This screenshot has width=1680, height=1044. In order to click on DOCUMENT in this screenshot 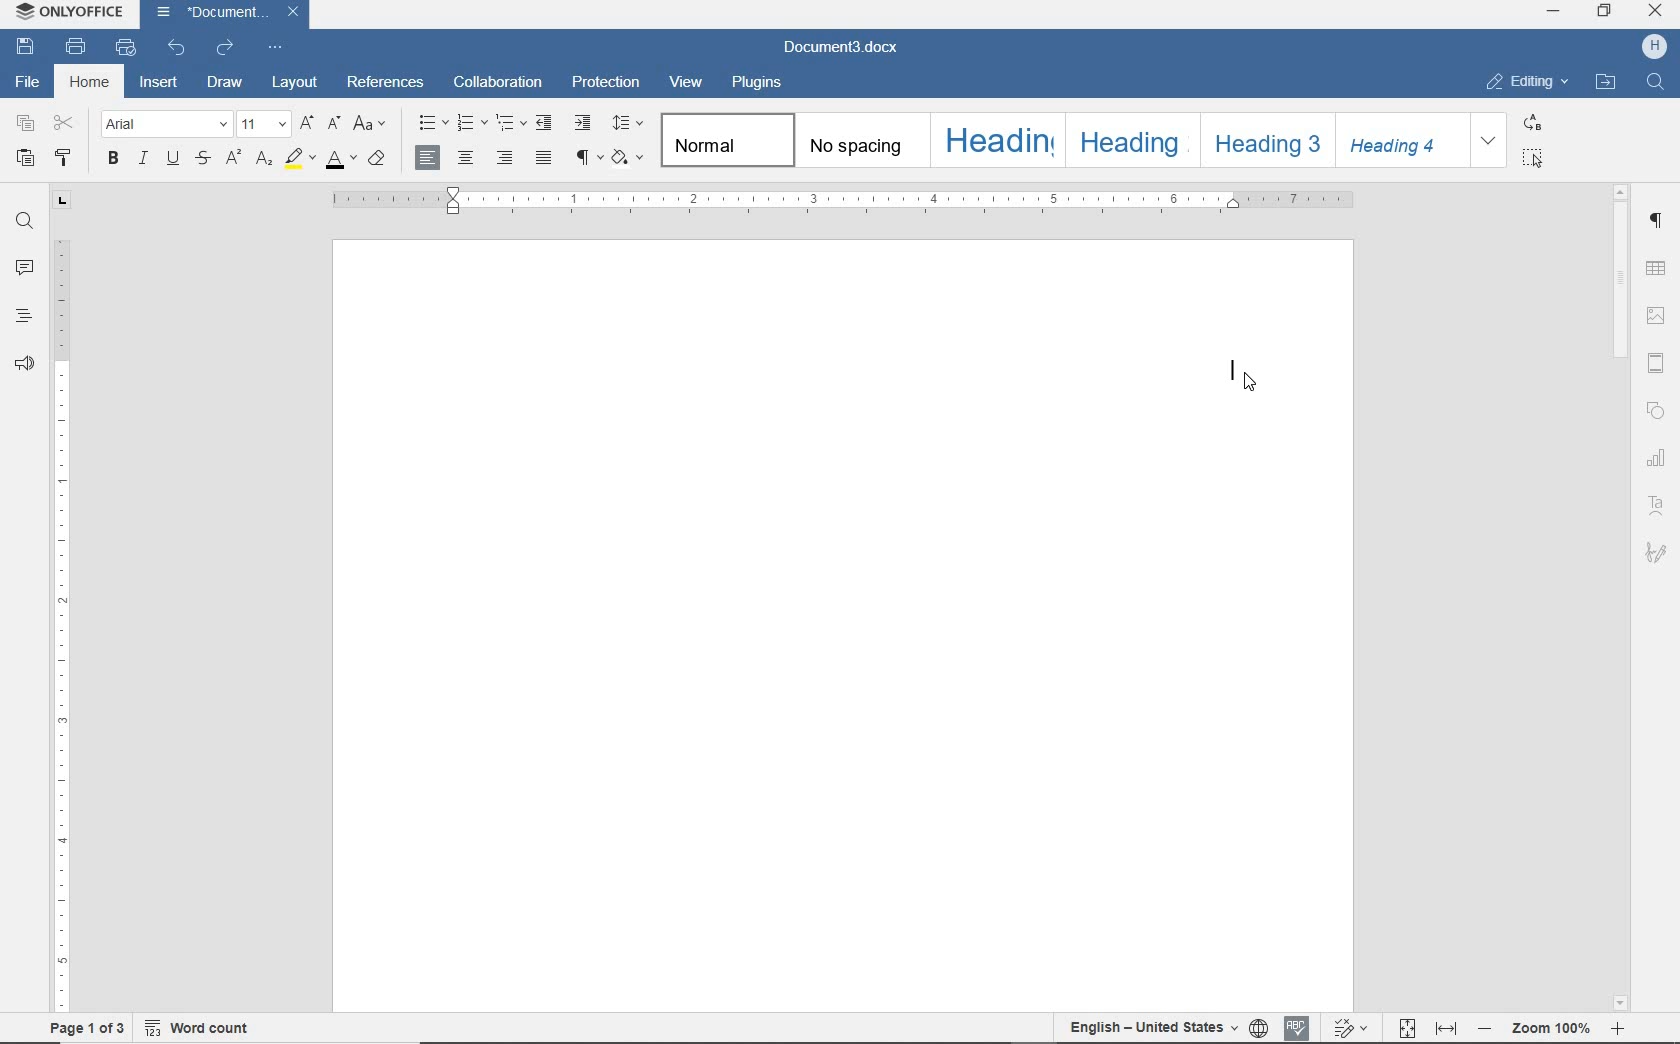, I will do `click(230, 14)`.